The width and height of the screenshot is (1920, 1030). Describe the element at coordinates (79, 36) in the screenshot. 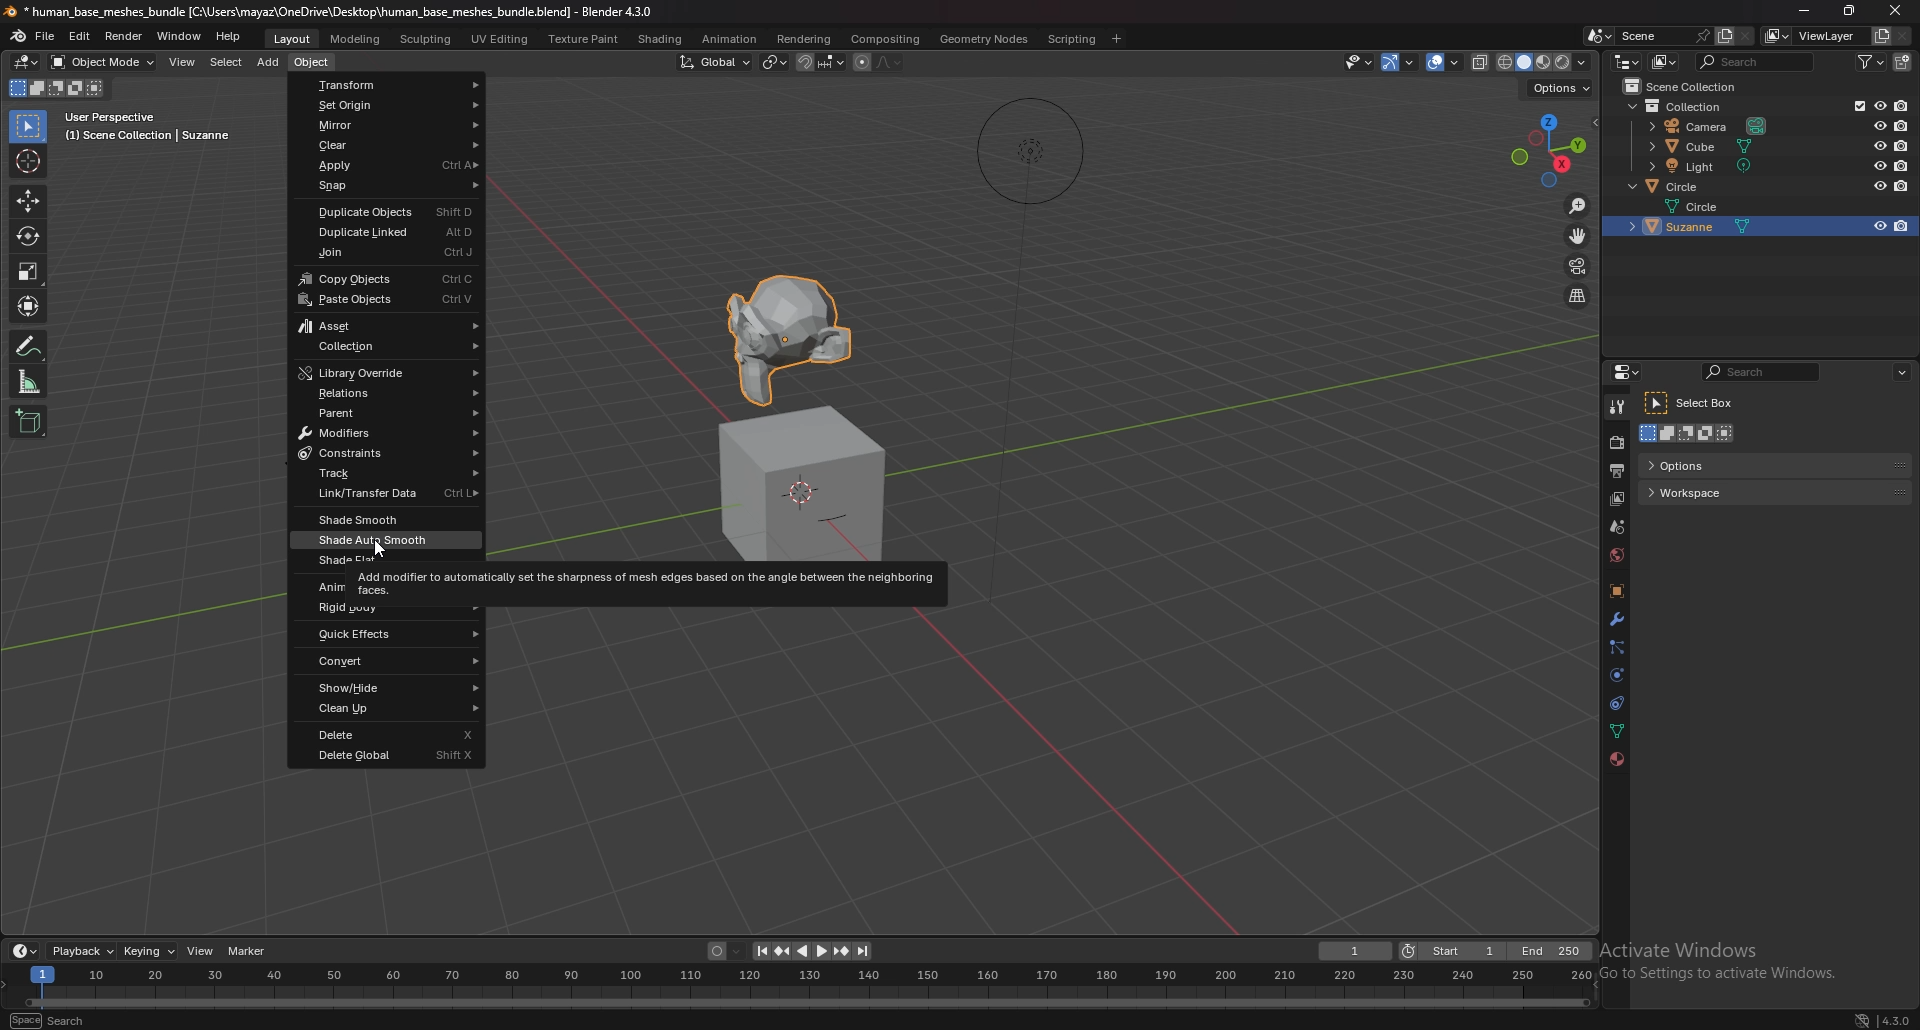

I see `edit` at that location.